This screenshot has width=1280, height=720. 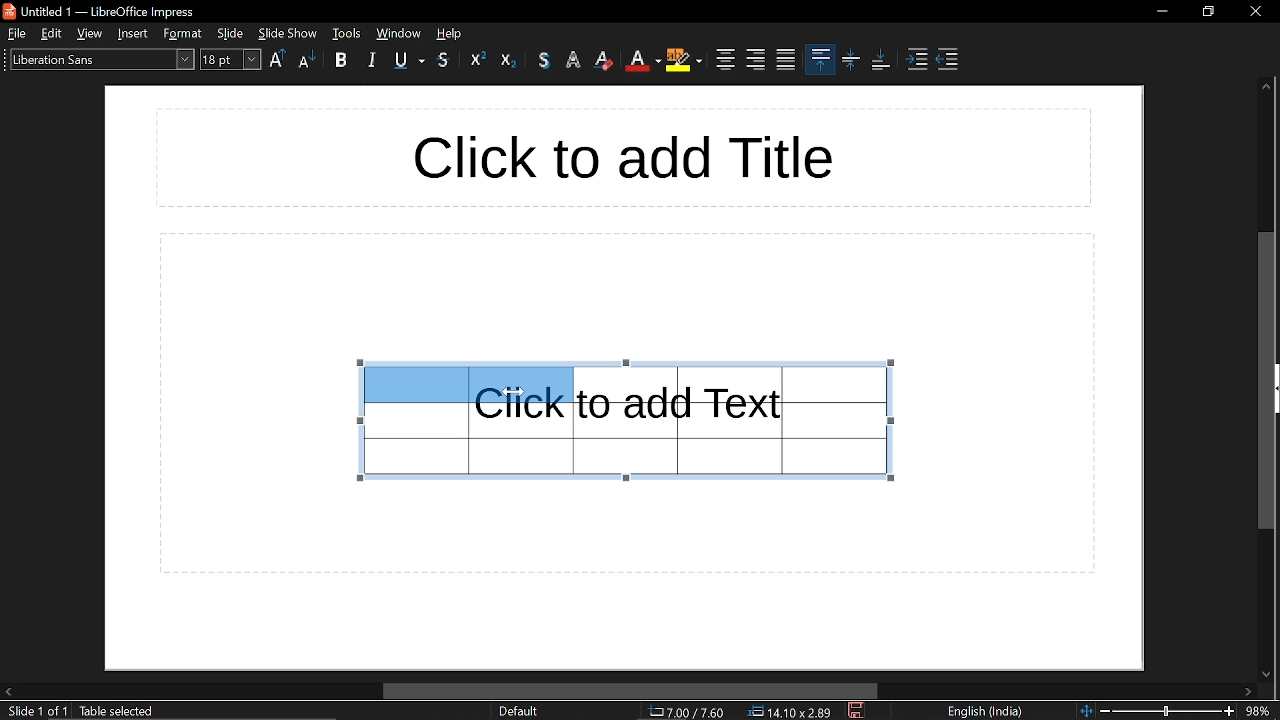 I want to click on highlight, so click(x=683, y=62).